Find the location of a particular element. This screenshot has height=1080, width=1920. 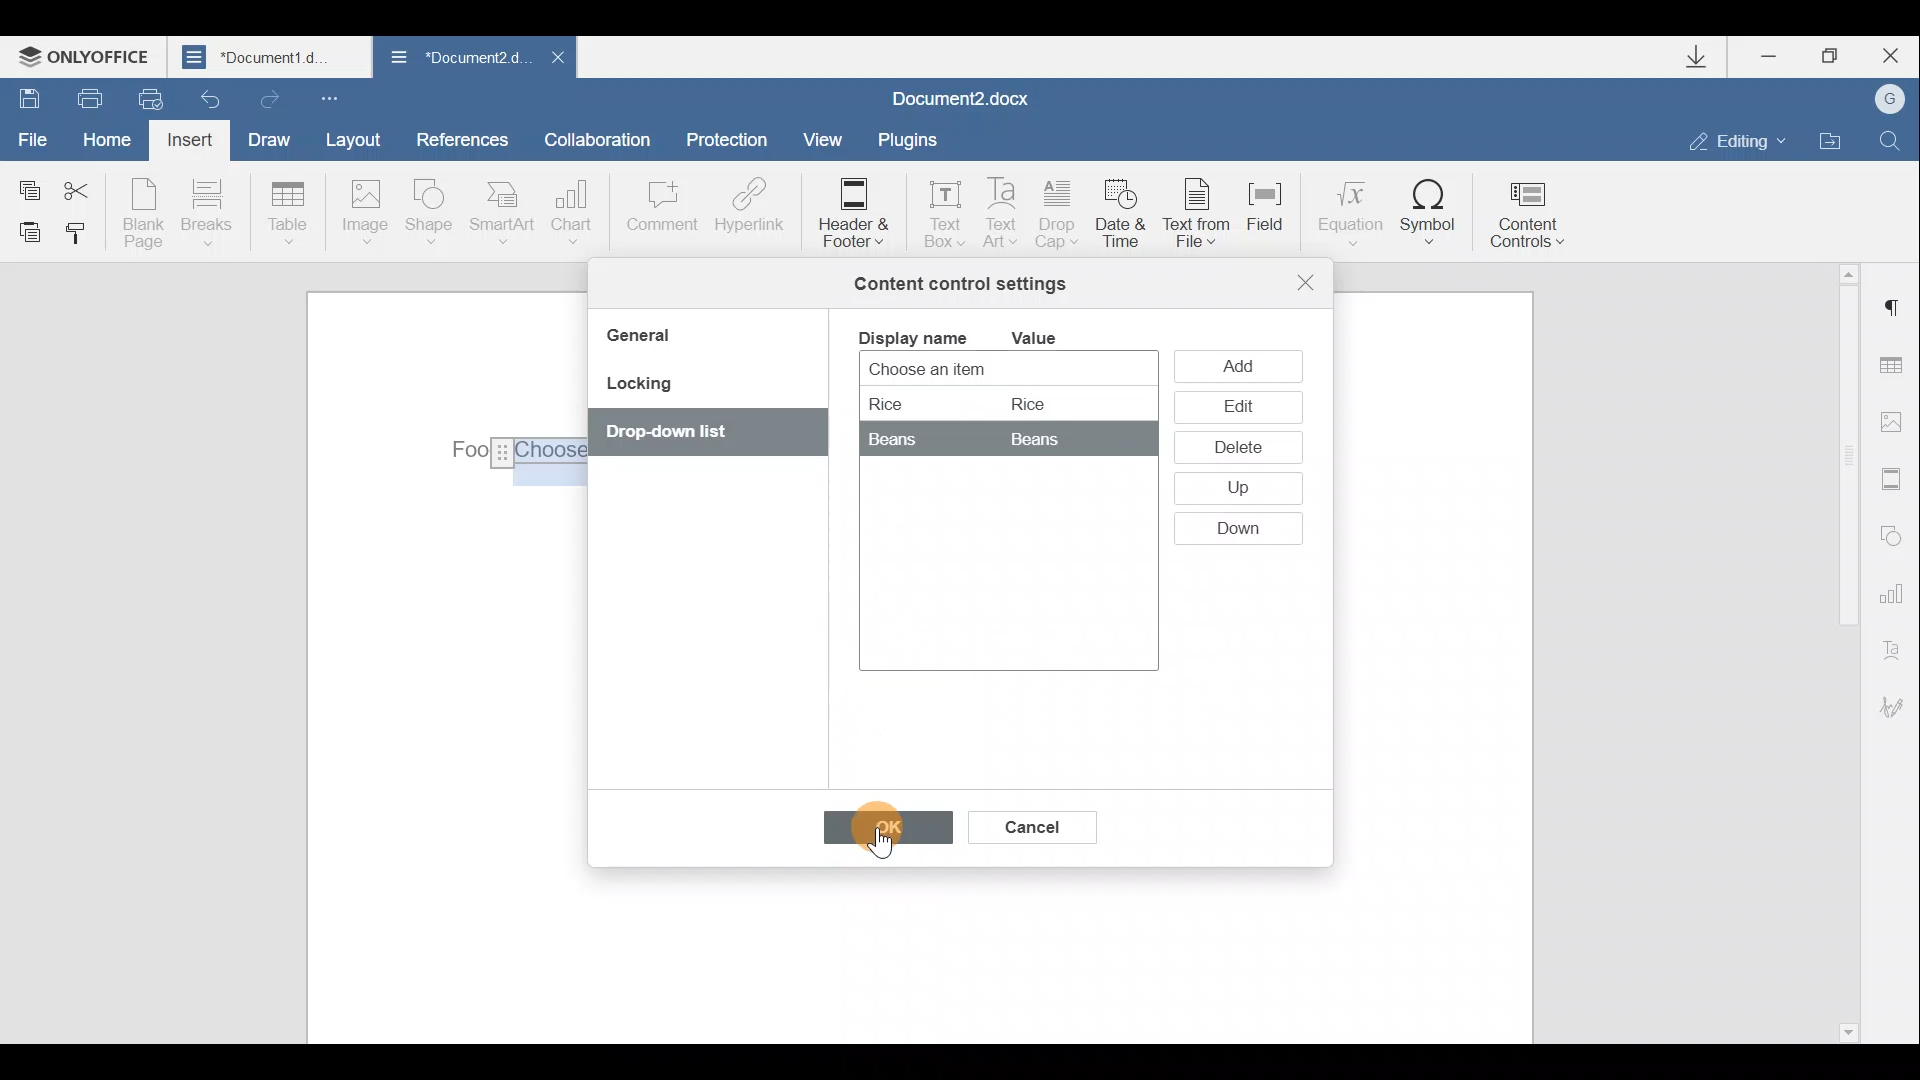

Close is located at coordinates (1306, 282).